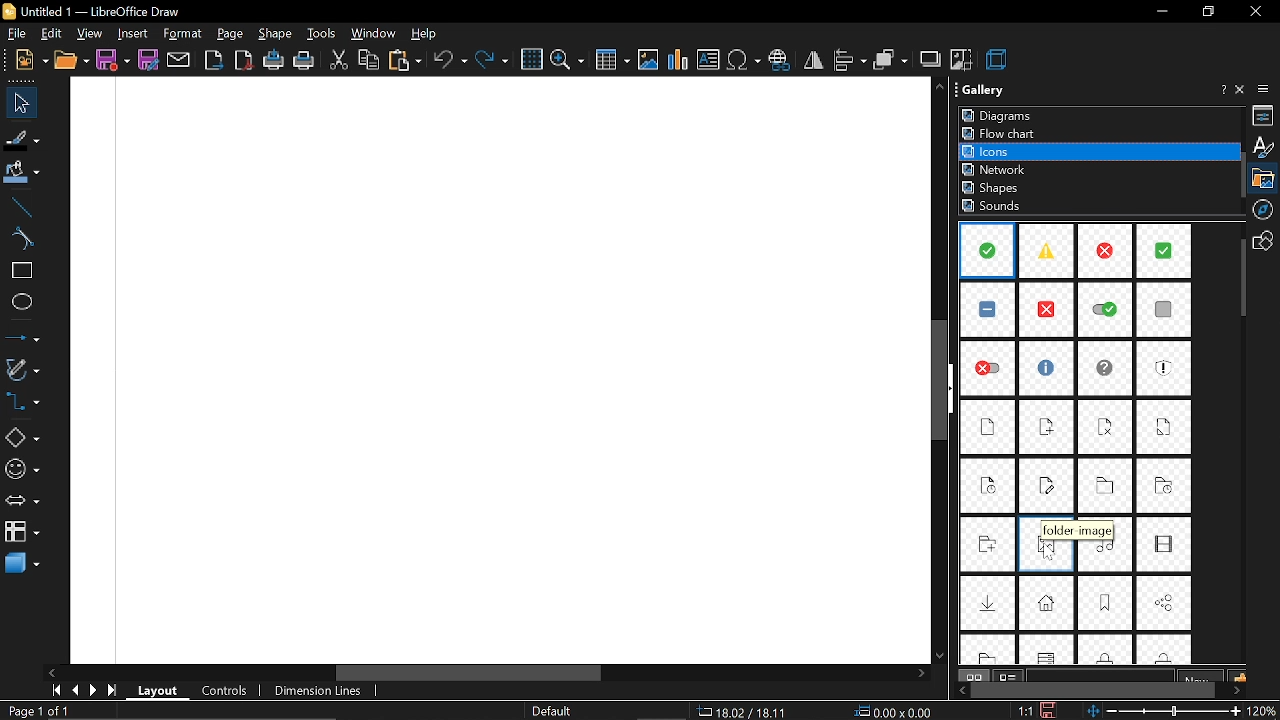 This screenshot has height=720, width=1280. What do you see at coordinates (1265, 116) in the screenshot?
I see `properties` at bounding box center [1265, 116].